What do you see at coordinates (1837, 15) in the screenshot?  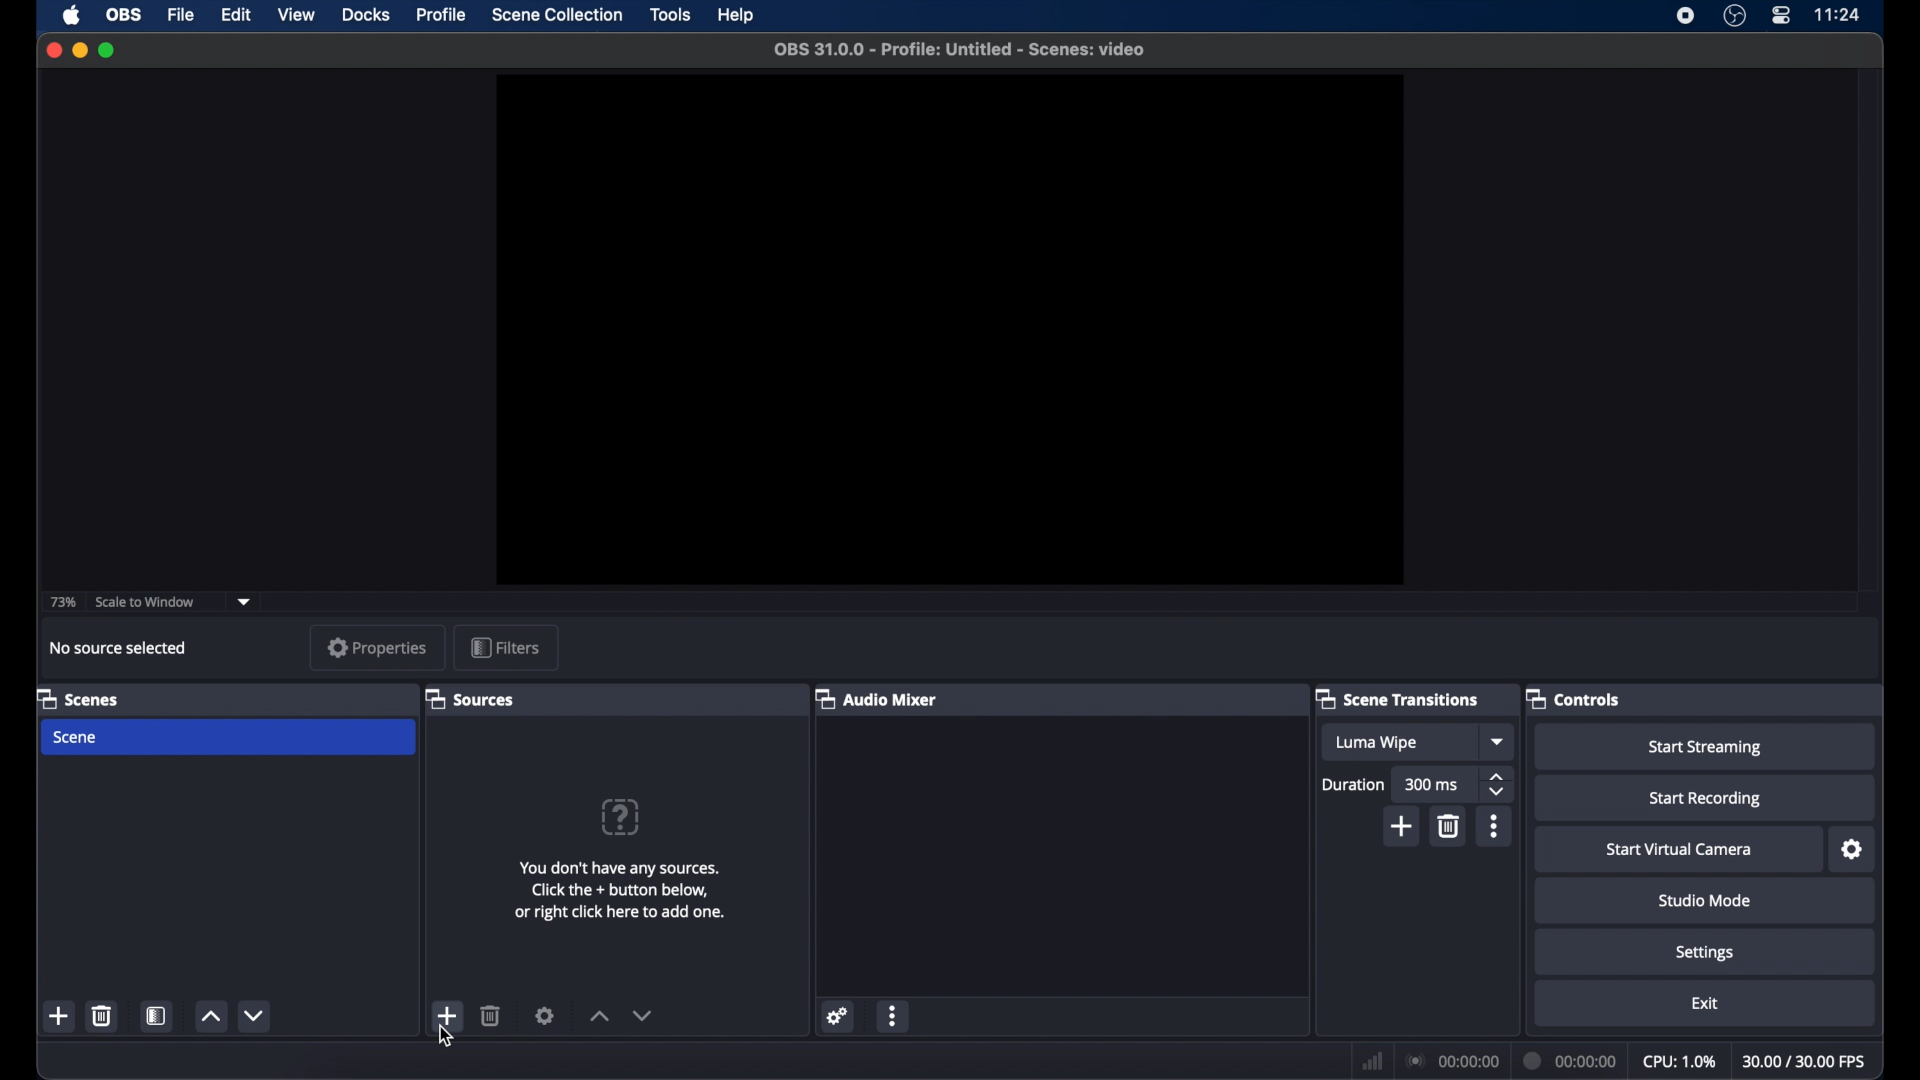 I see `time` at bounding box center [1837, 15].